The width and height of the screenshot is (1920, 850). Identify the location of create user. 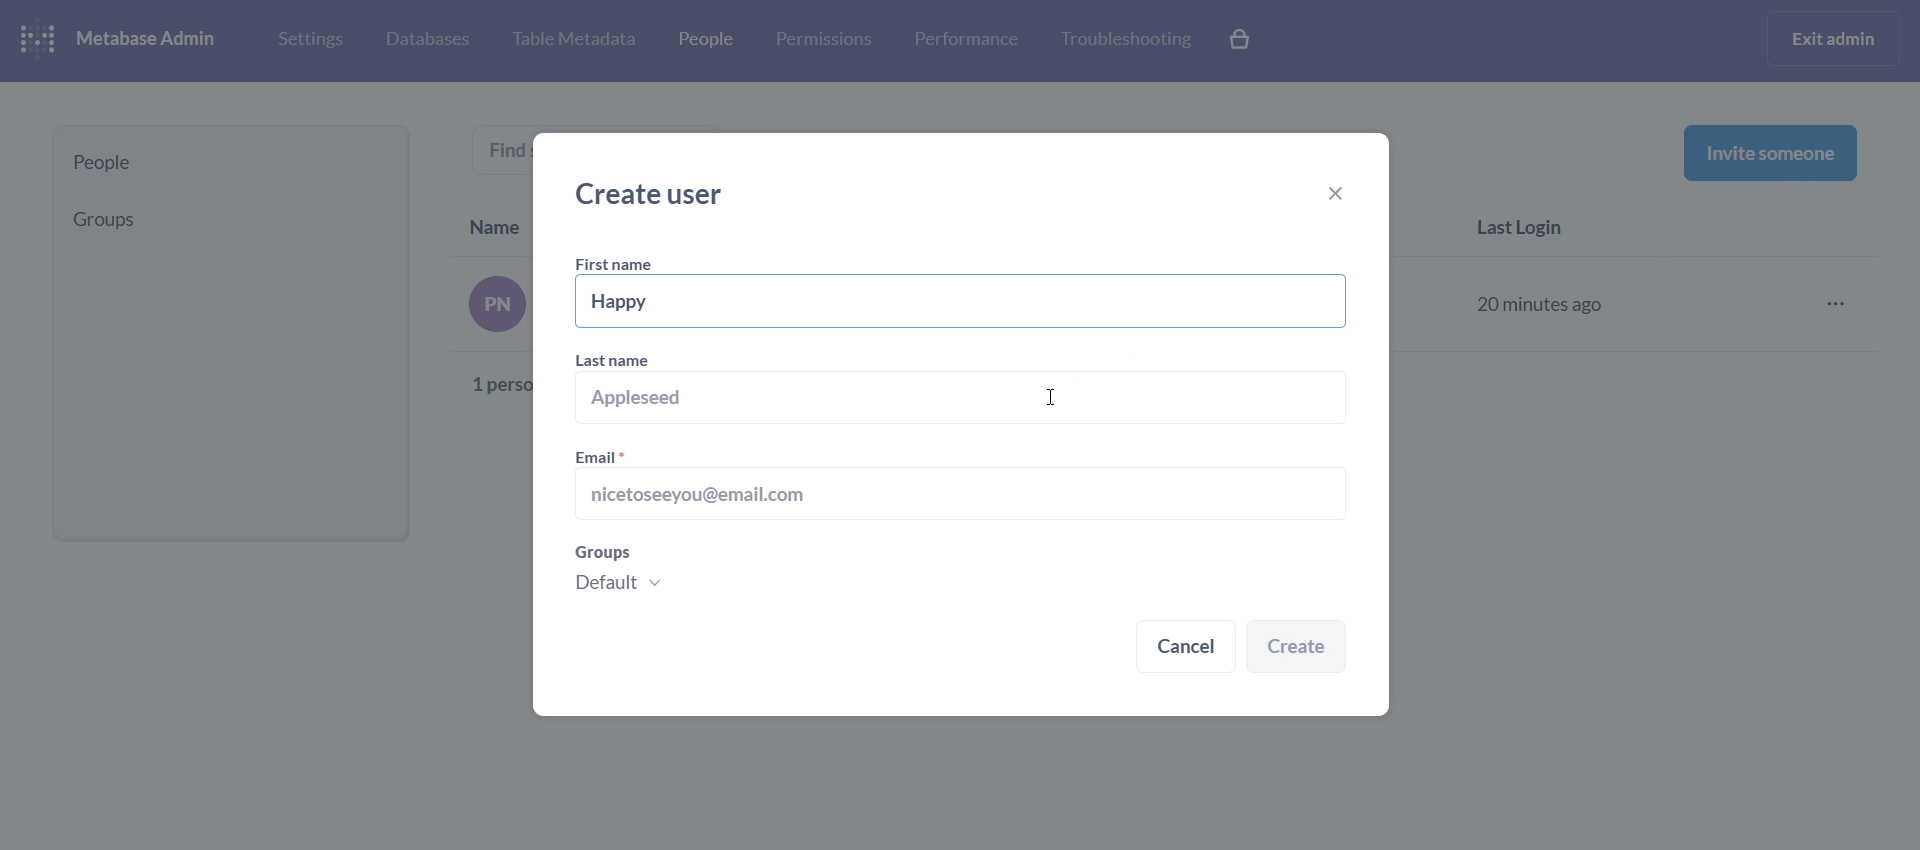
(658, 194).